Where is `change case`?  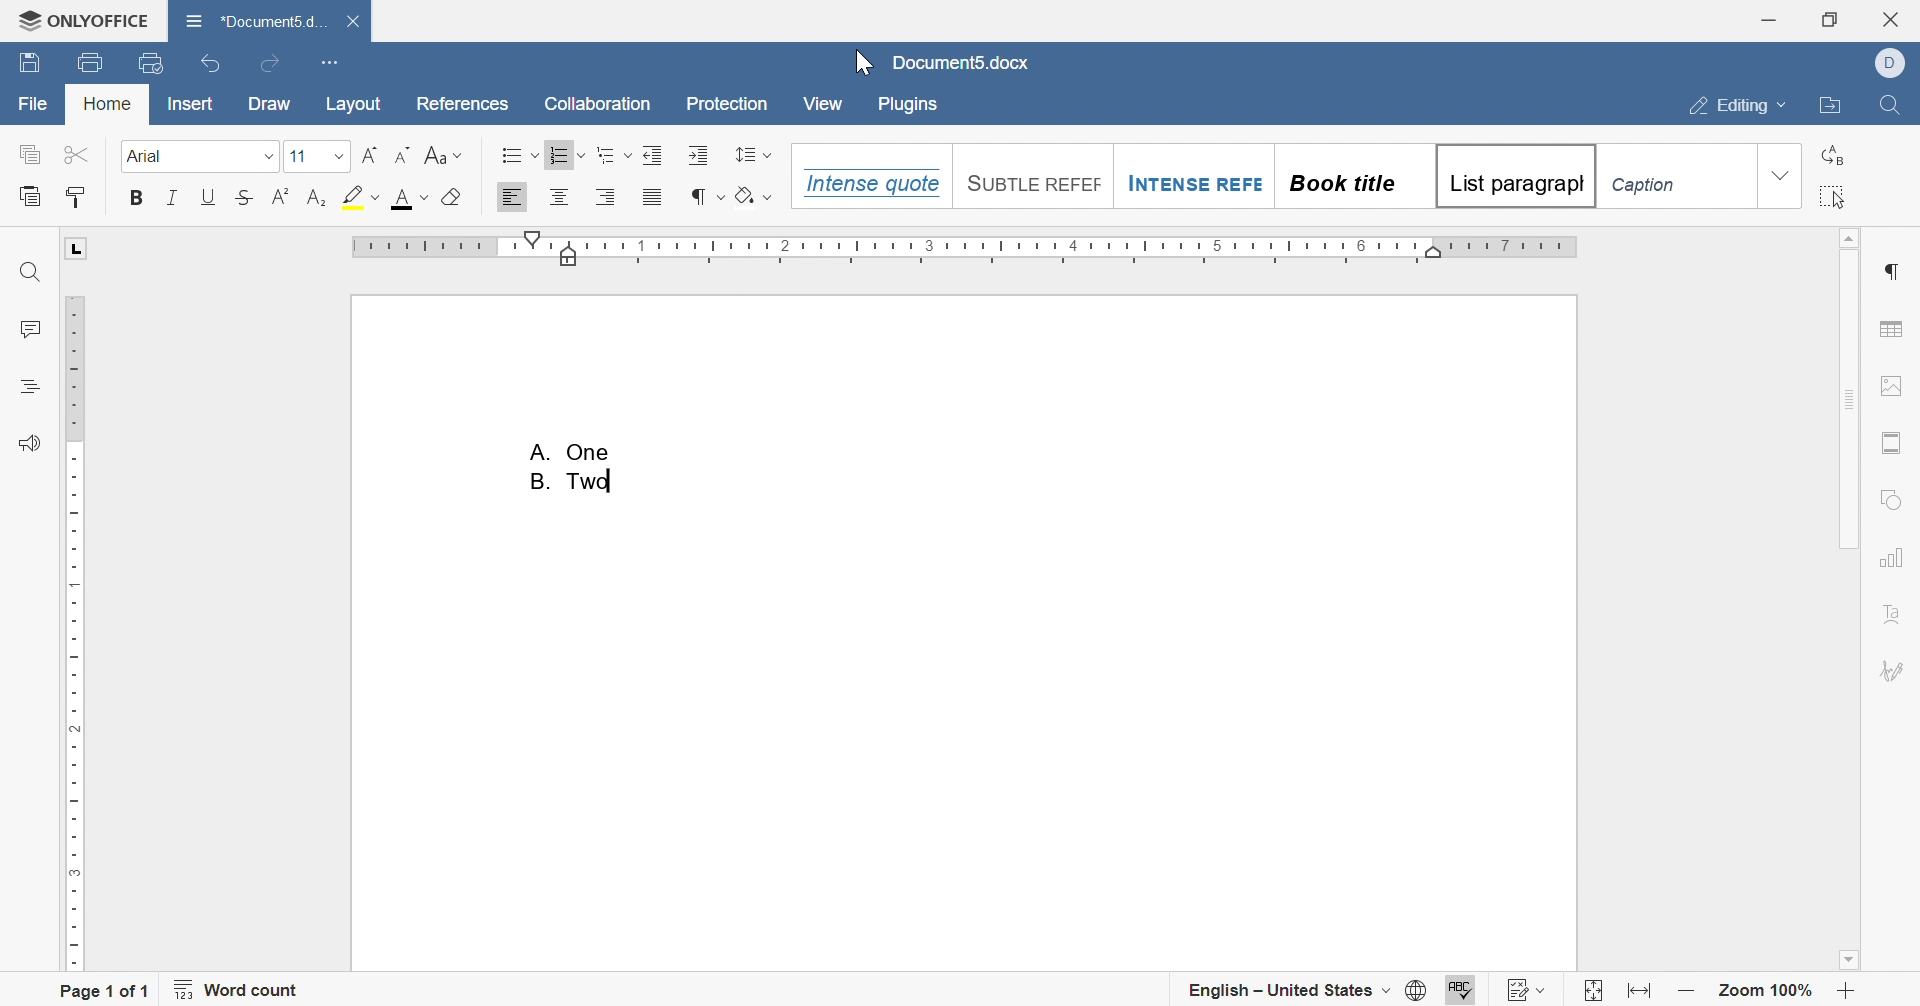 change case is located at coordinates (445, 156).